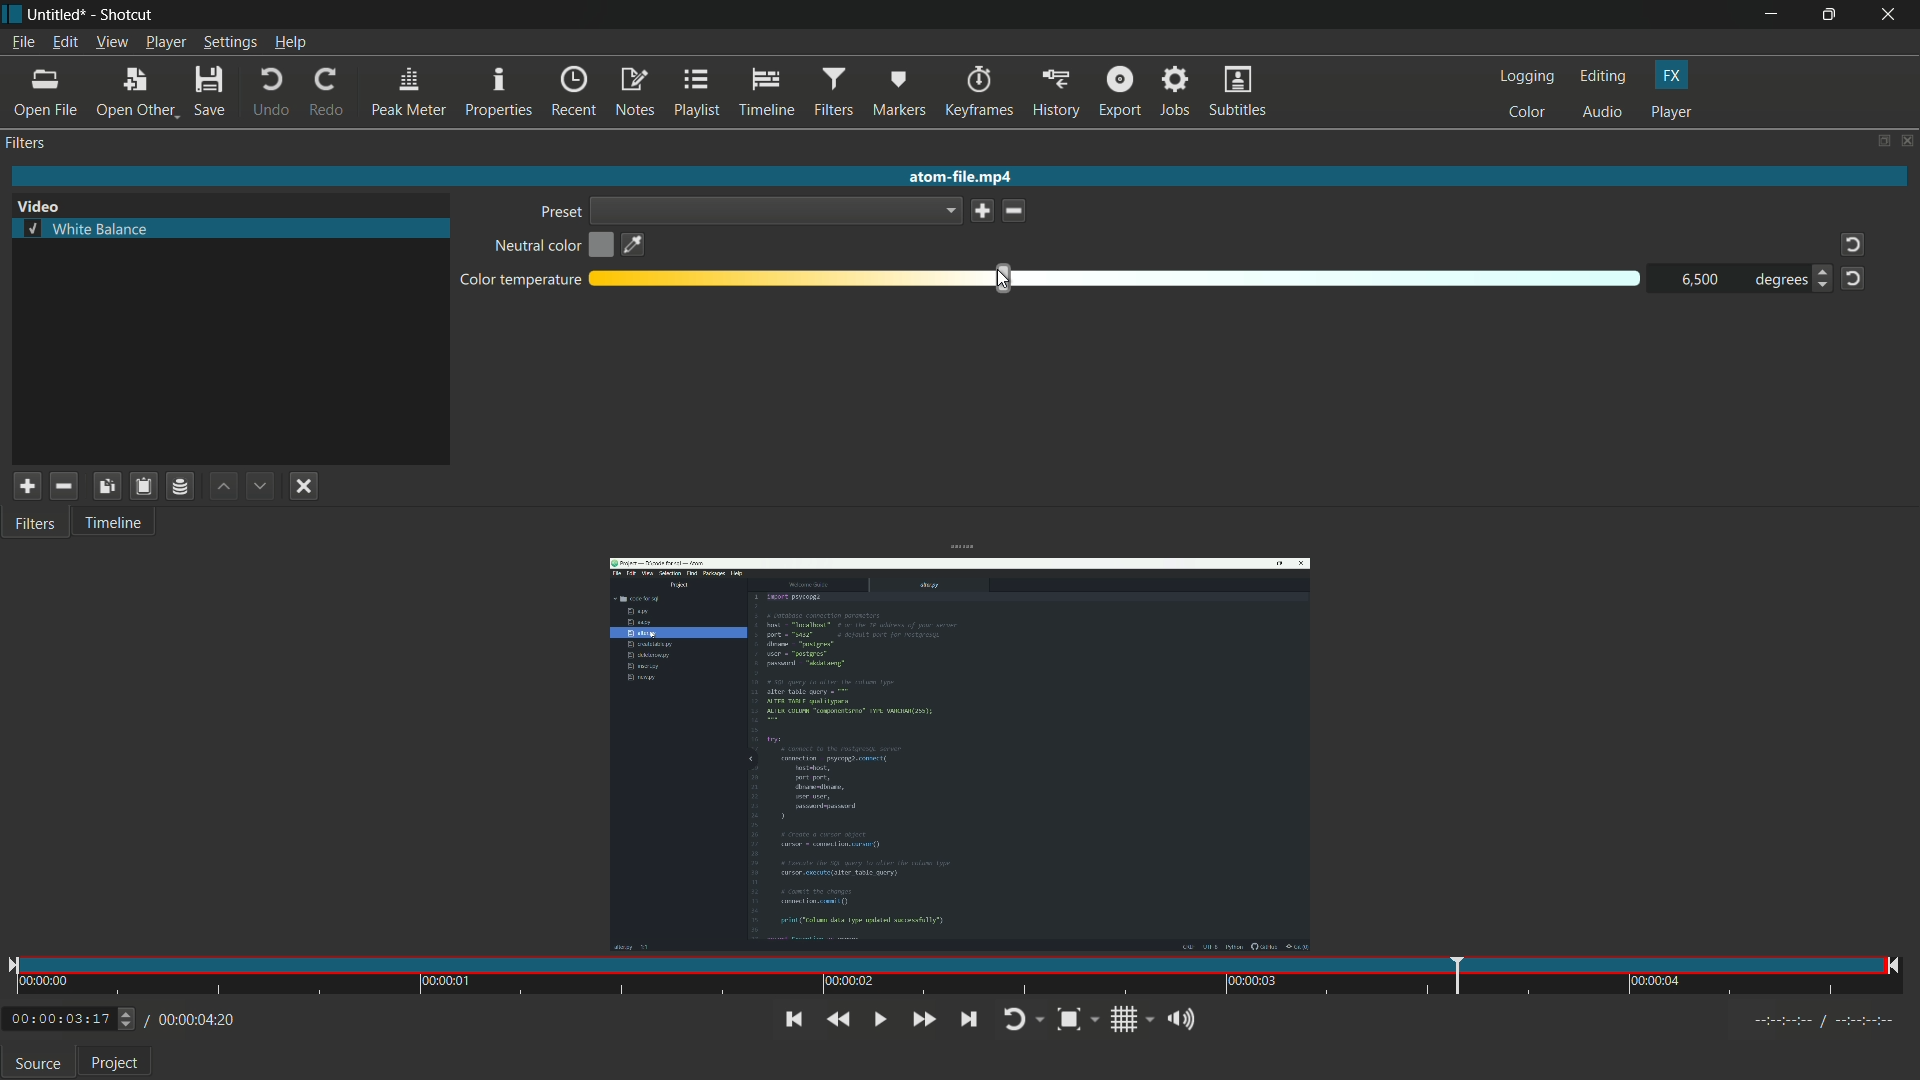 Image resolution: width=1920 pixels, height=1080 pixels. I want to click on properties, so click(500, 93).